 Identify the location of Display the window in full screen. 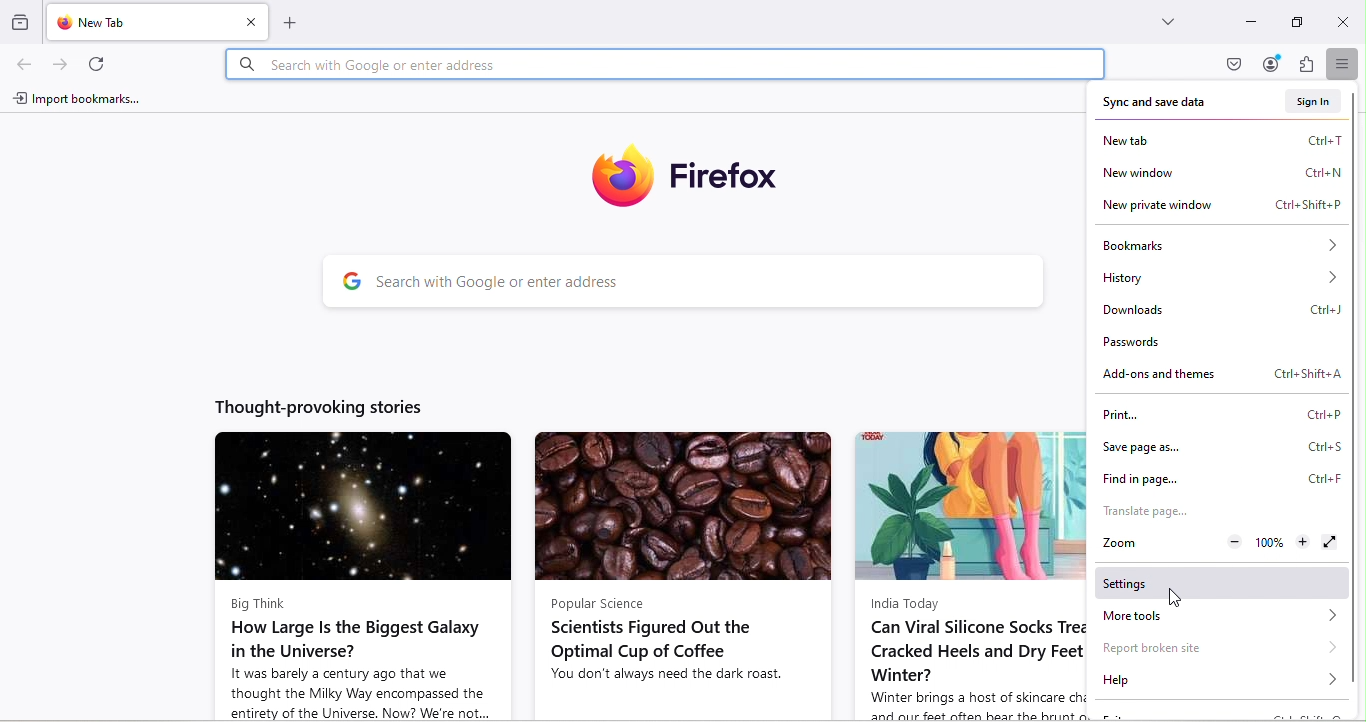
(1331, 542).